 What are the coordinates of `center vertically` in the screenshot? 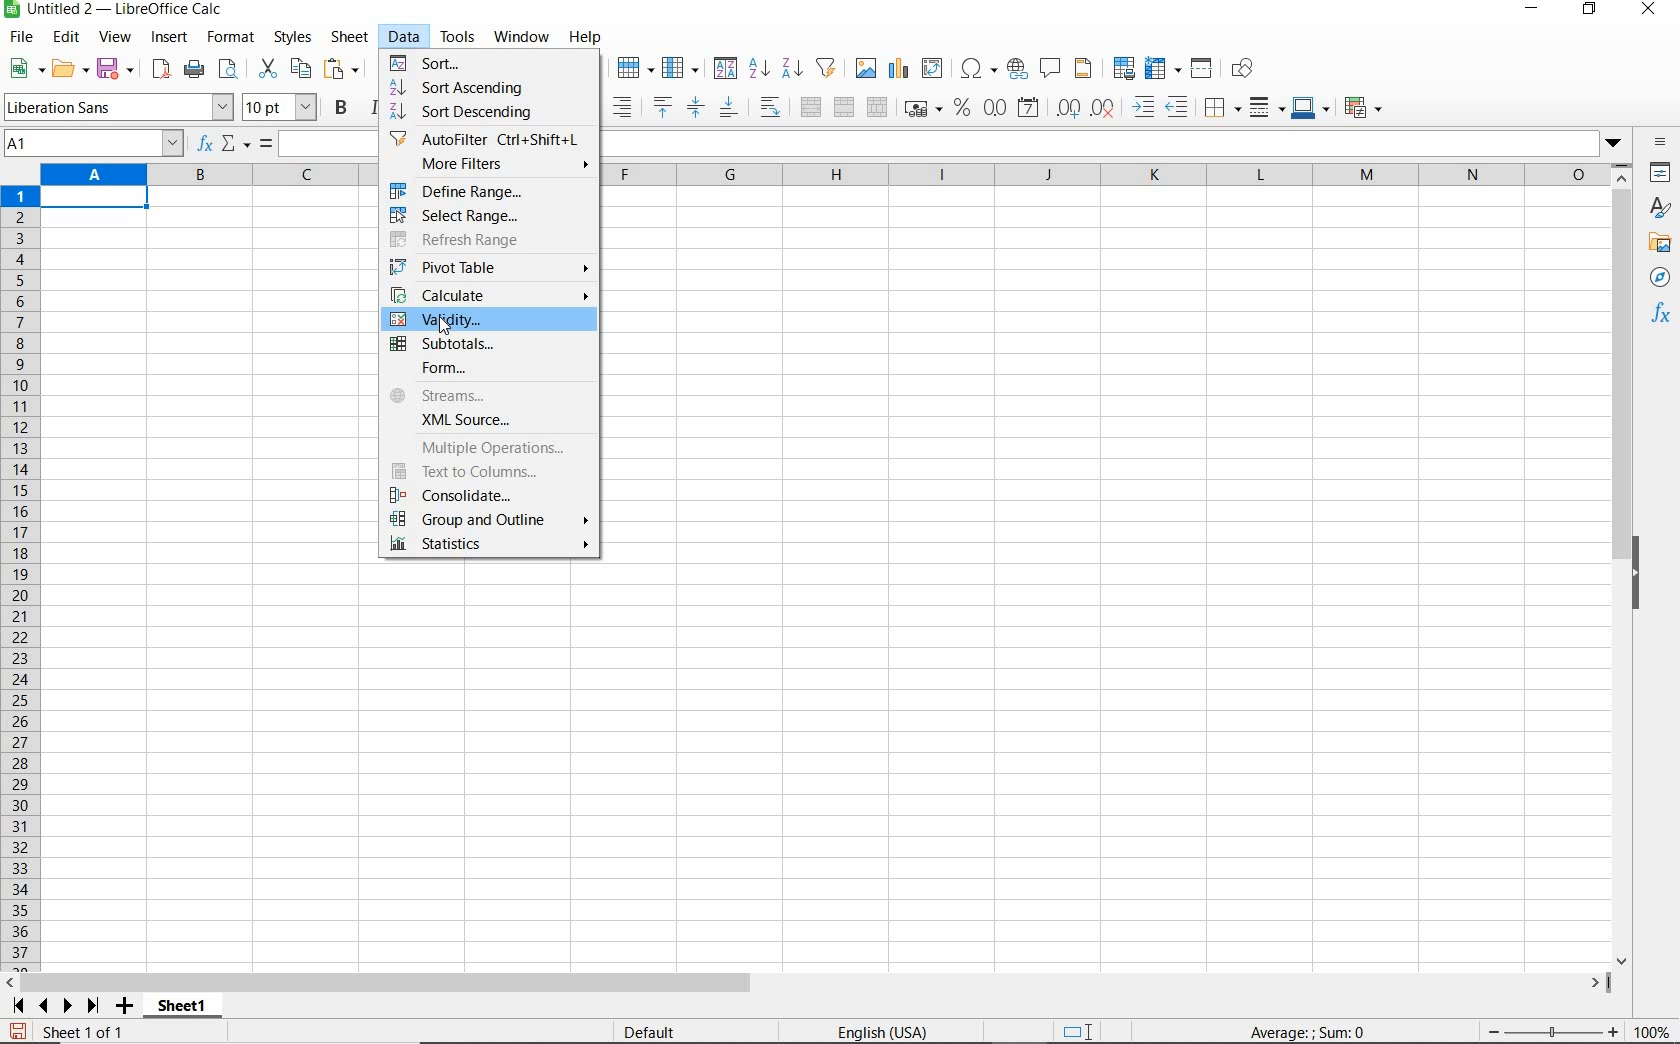 It's located at (695, 108).